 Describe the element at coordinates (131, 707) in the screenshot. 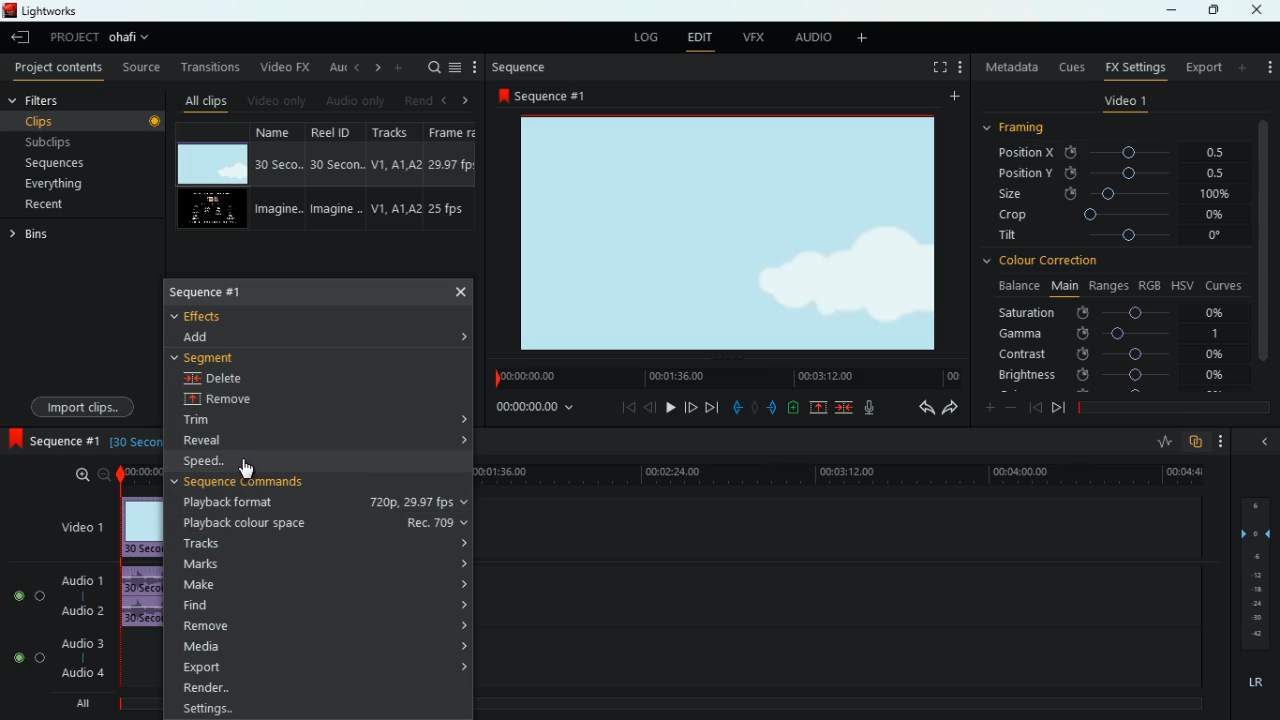

I see `timeline` at that location.